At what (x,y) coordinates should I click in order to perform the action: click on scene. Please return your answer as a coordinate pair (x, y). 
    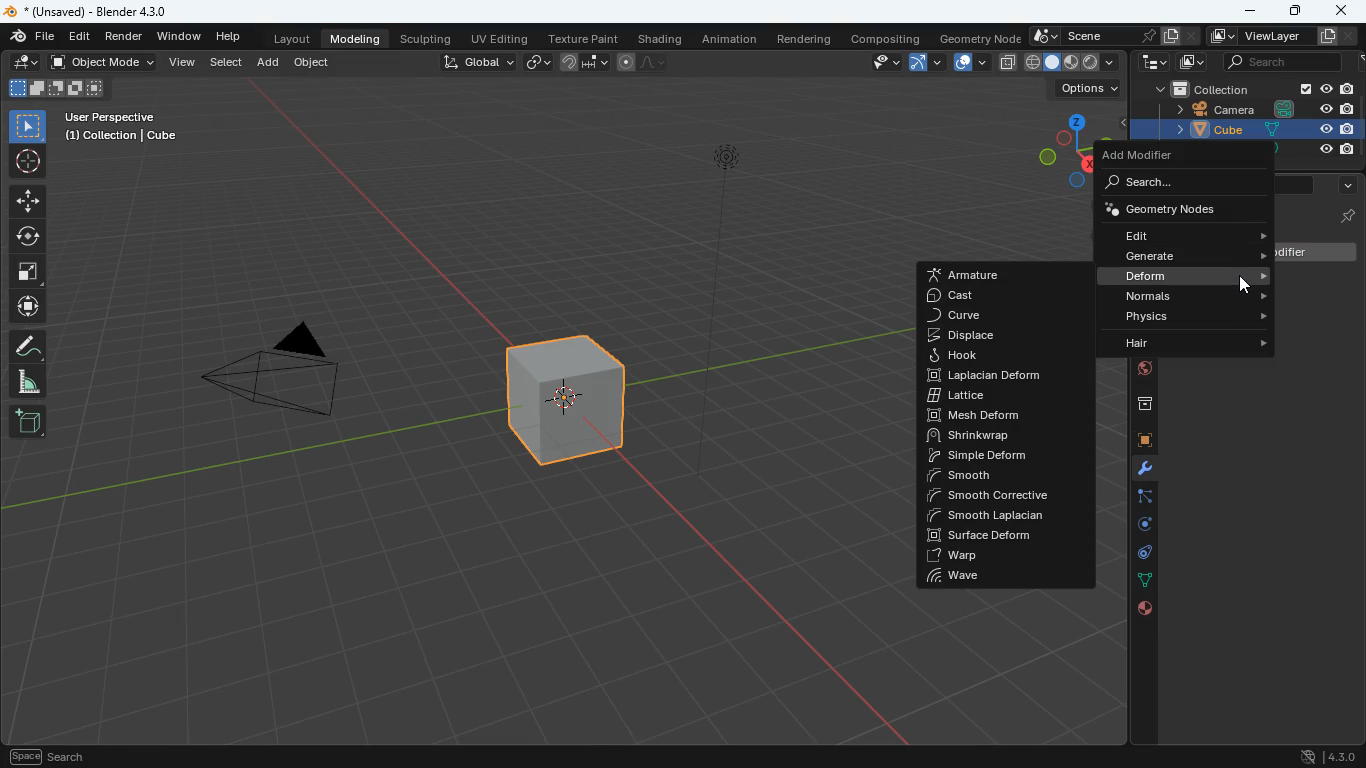
    Looking at the image, I should click on (1115, 36).